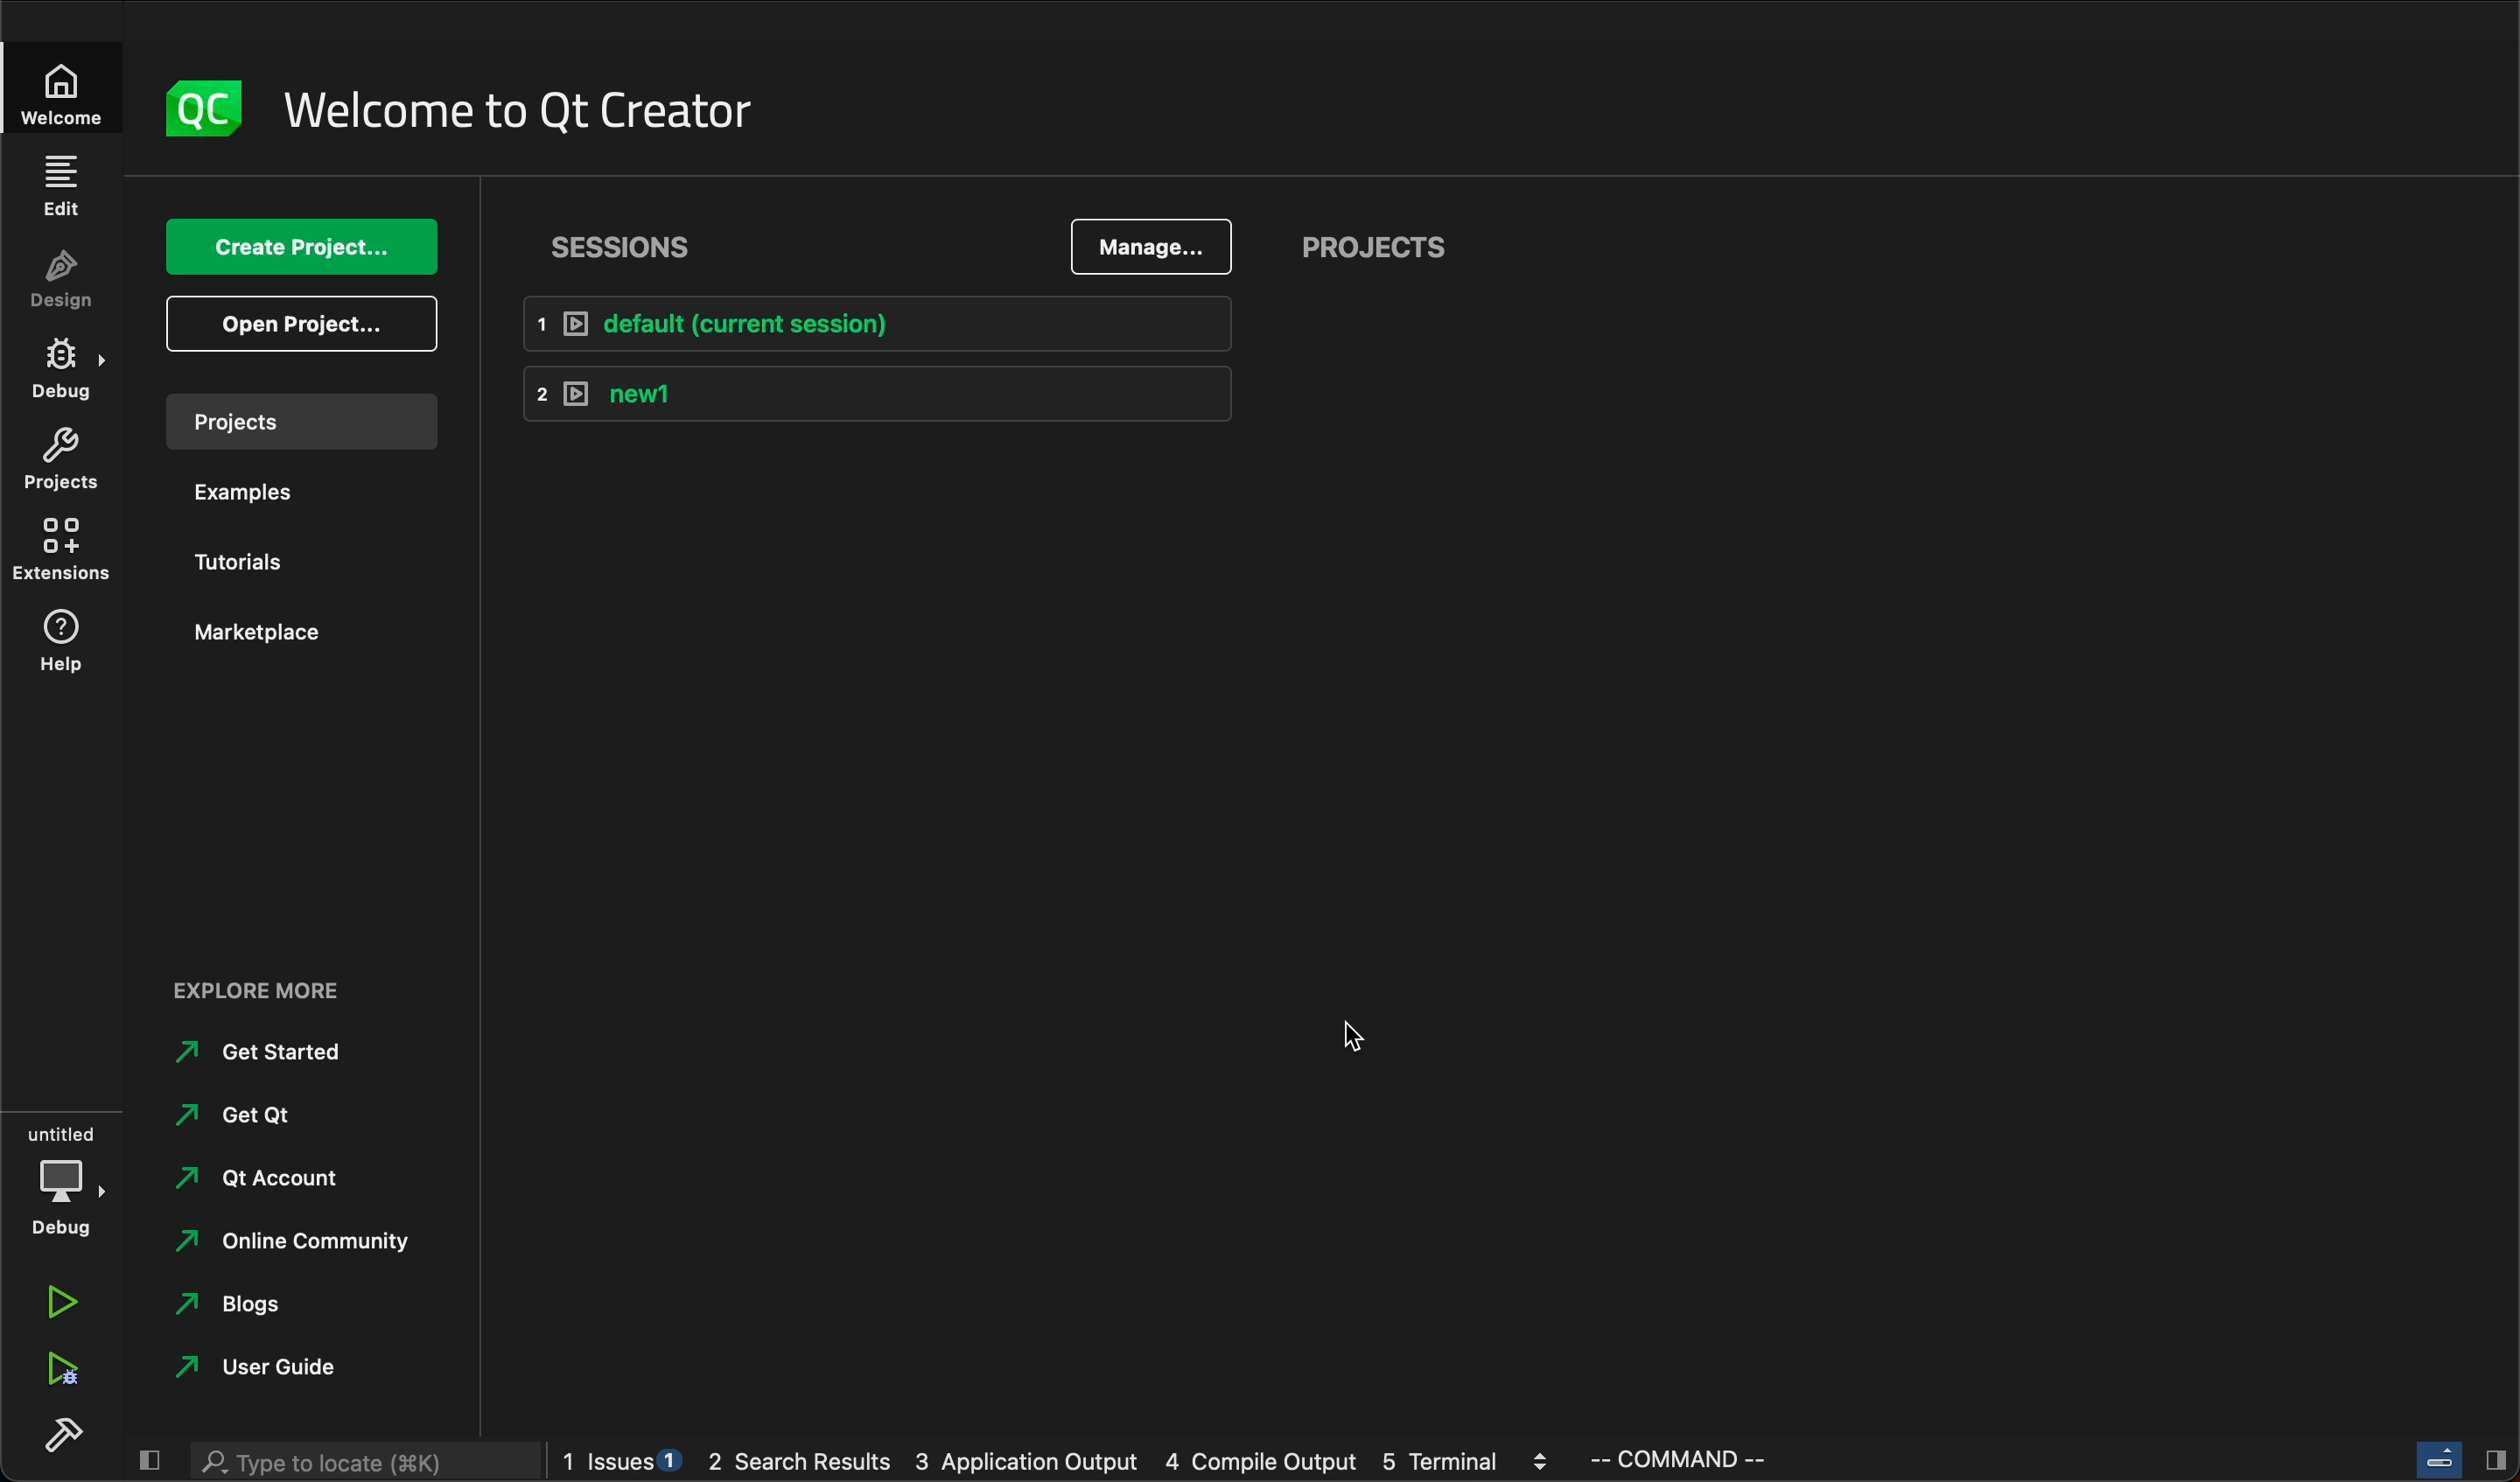  Describe the element at coordinates (307, 324) in the screenshot. I see `open` at that location.